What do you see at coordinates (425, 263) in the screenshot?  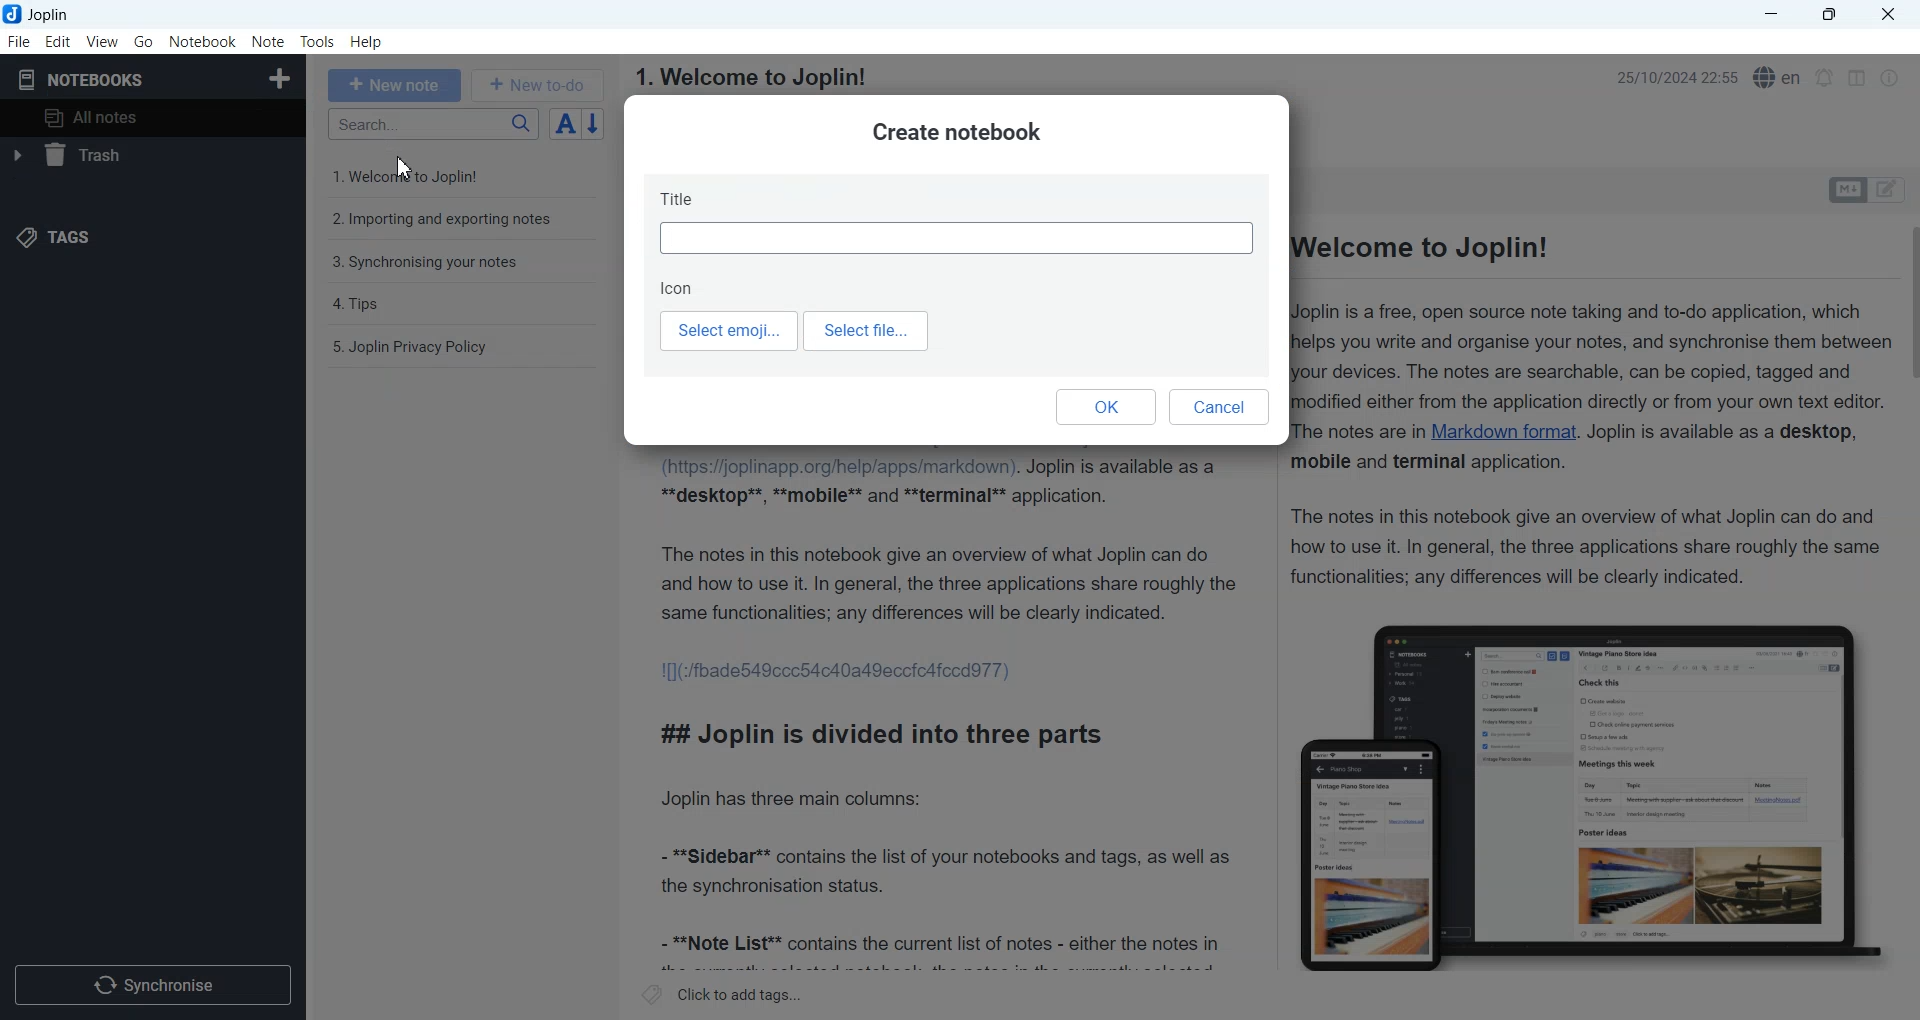 I see `3. Synchronising your notes` at bounding box center [425, 263].